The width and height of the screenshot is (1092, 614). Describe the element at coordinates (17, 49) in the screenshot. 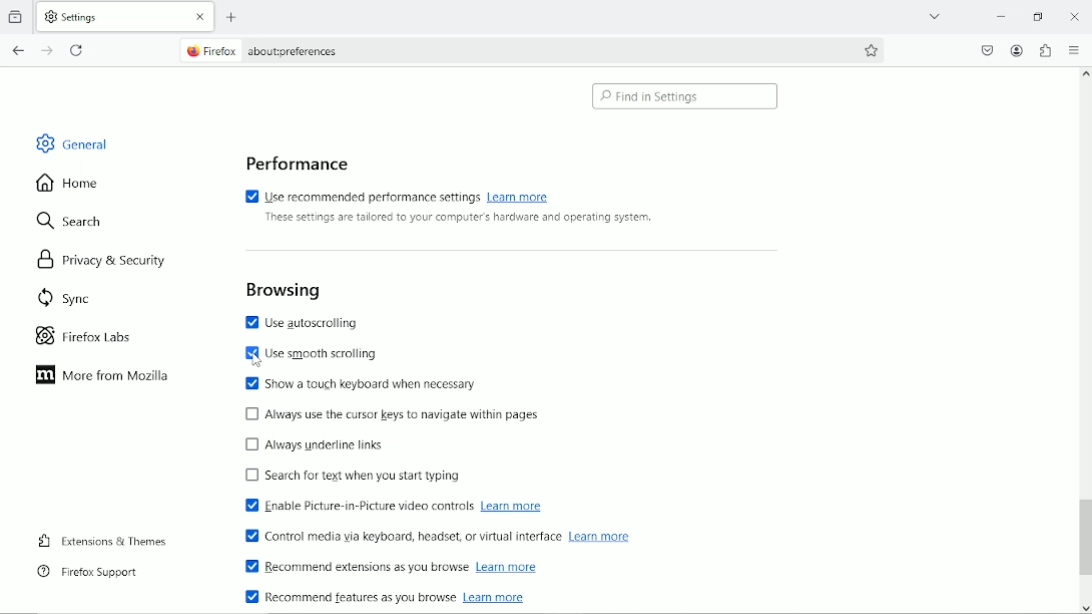

I see `go back` at that location.